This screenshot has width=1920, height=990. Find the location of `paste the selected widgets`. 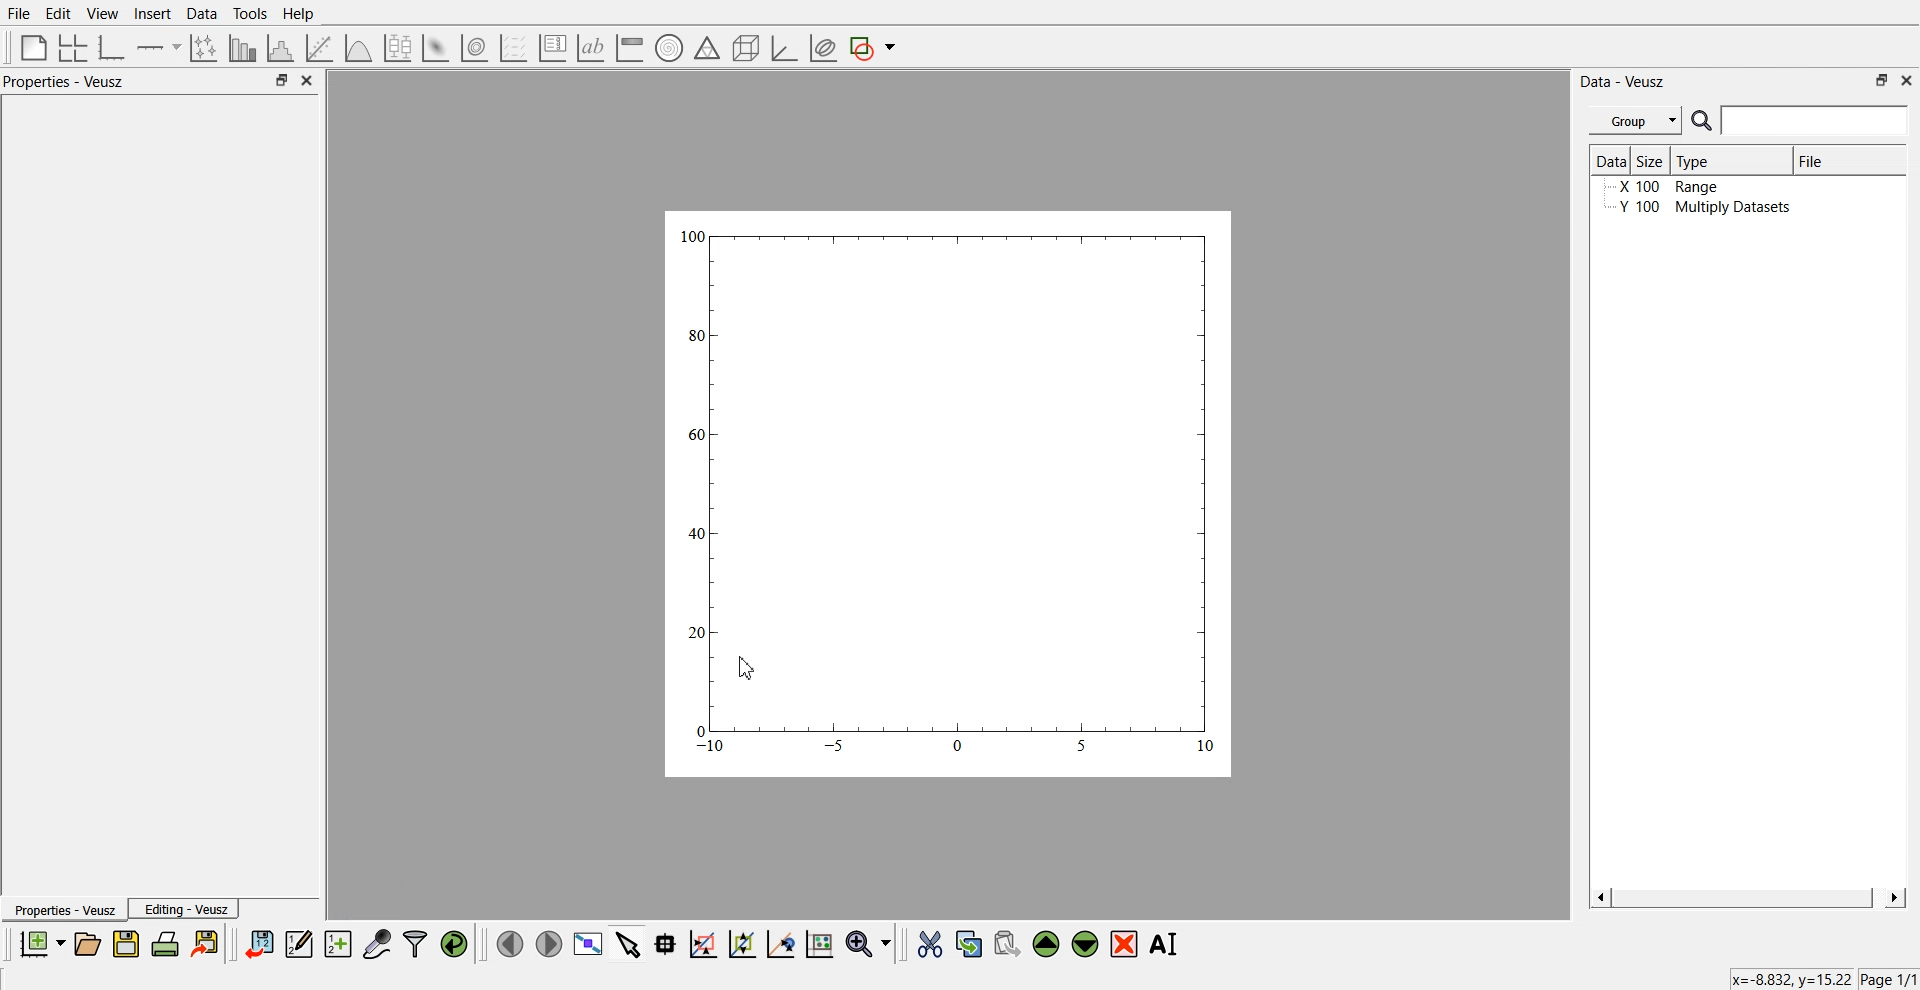

paste the selected widgets is located at coordinates (1005, 943).